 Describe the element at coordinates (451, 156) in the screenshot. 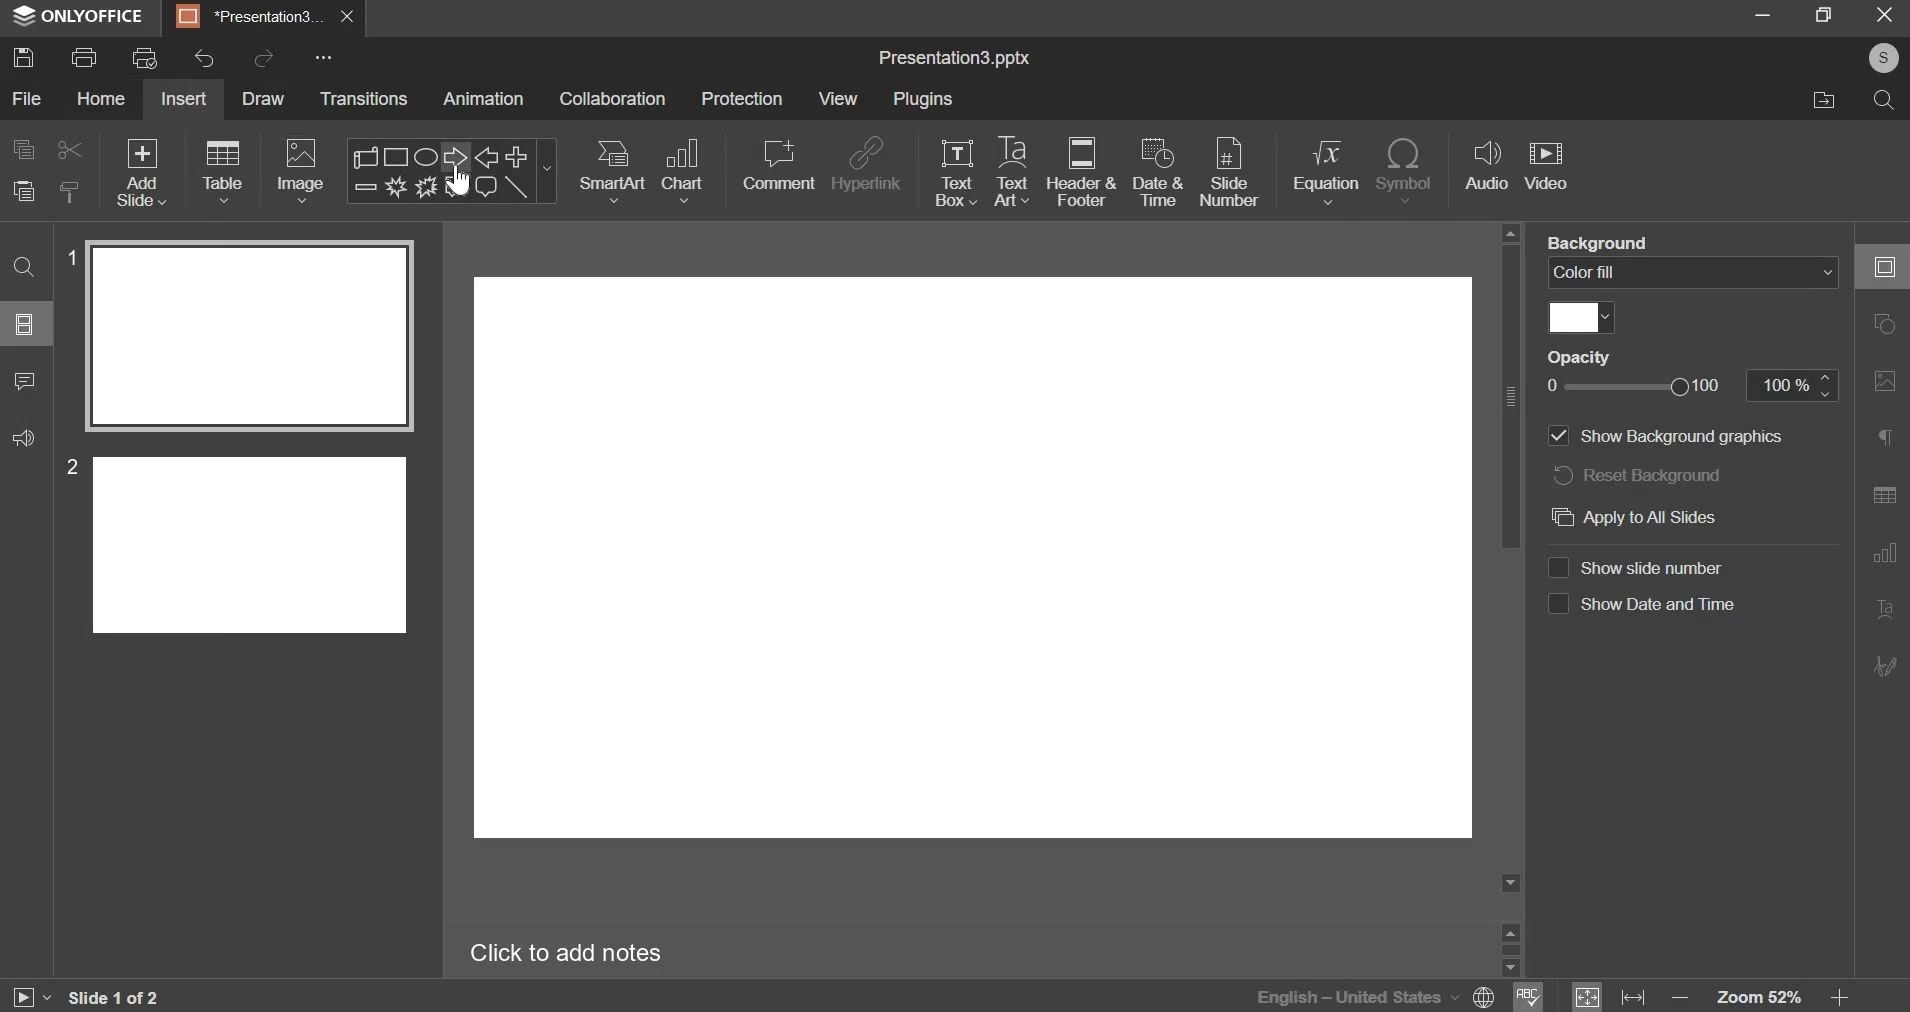

I see `right arrow` at that location.